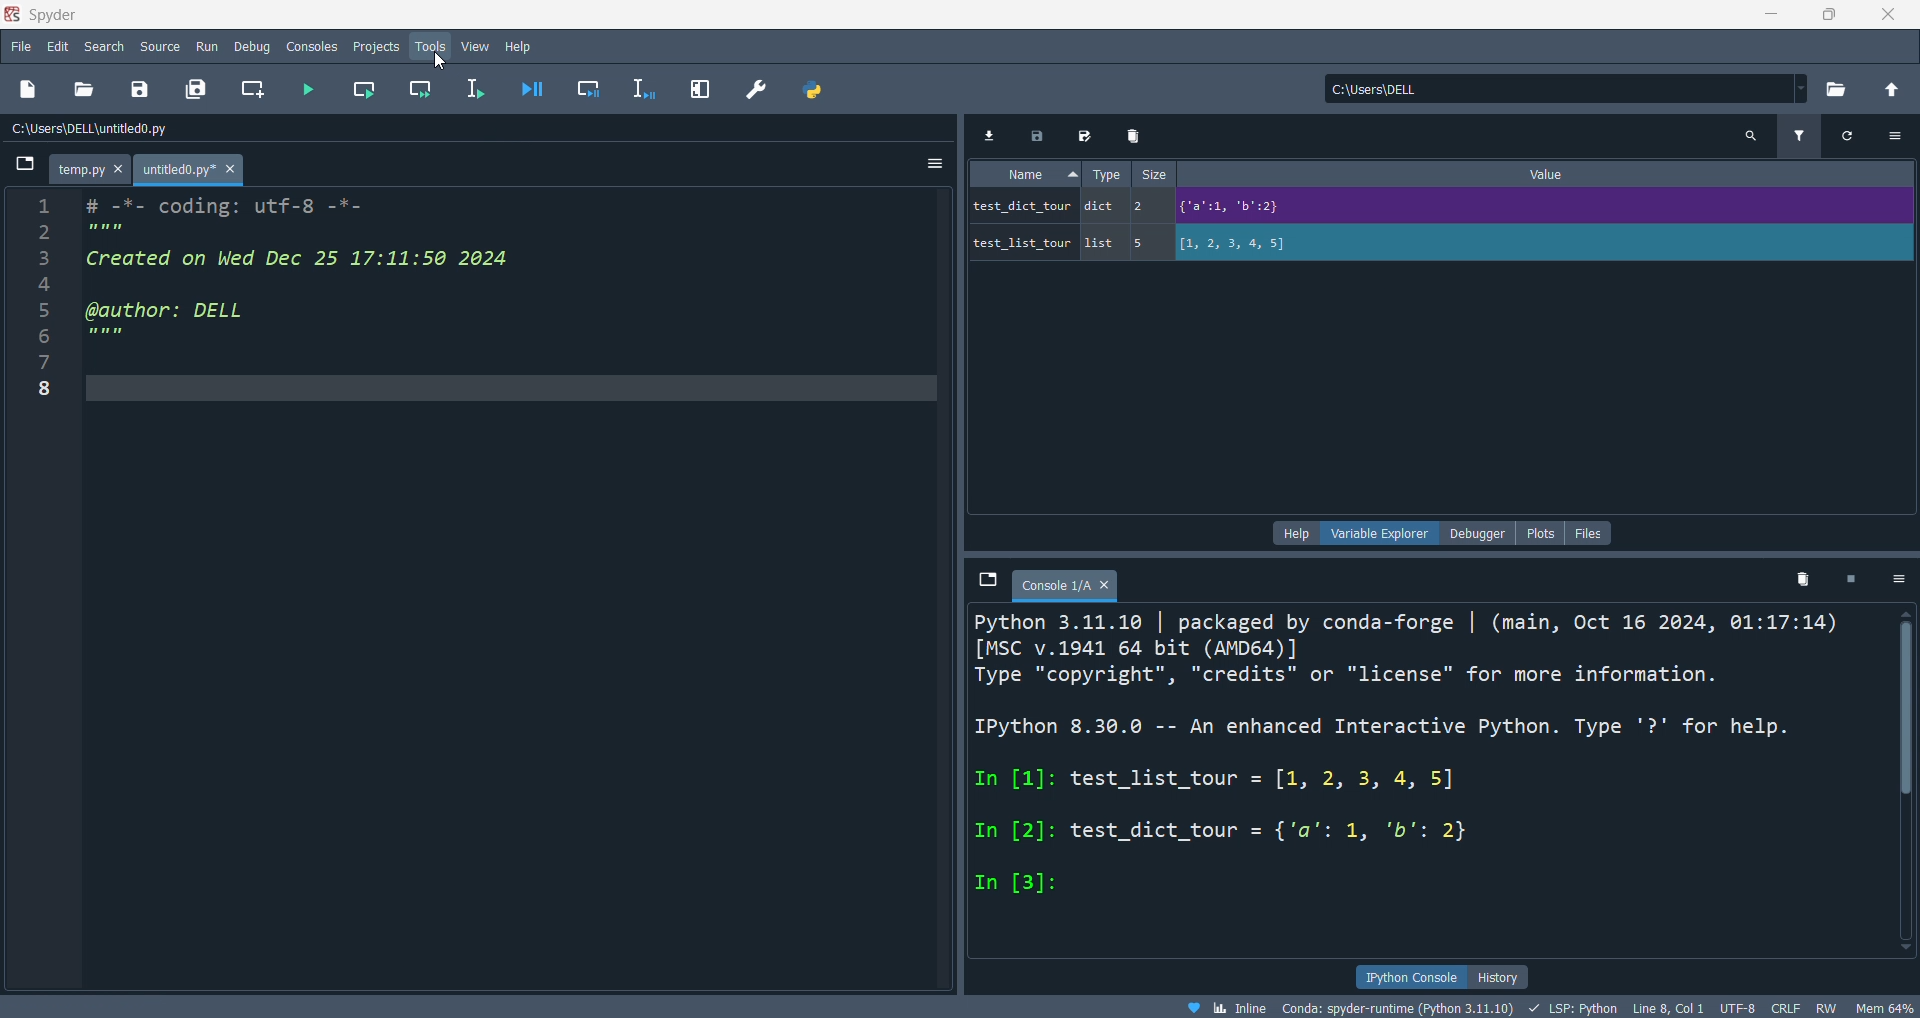 This screenshot has height=1018, width=1920. What do you see at coordinates (1071, 587) in the screenshot?
I see `Console 1/A` at bounding box center [1071, 587].